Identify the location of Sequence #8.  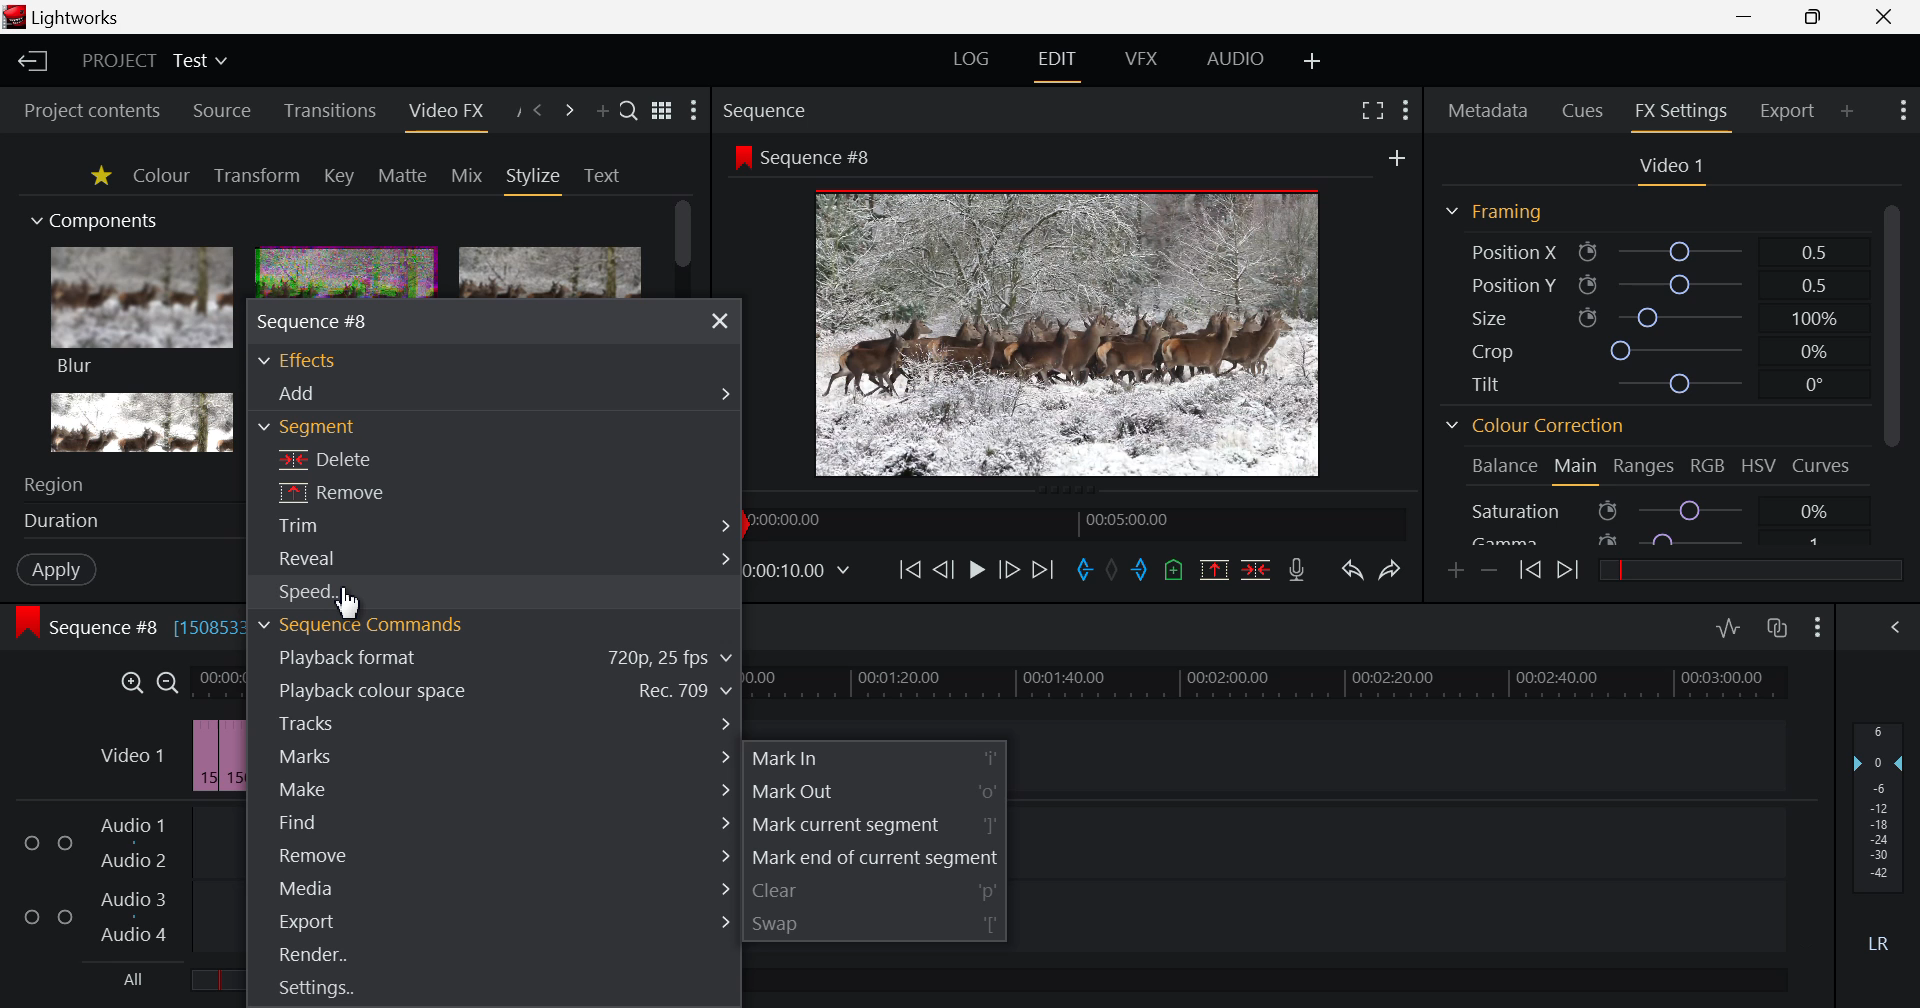
(805, 156).